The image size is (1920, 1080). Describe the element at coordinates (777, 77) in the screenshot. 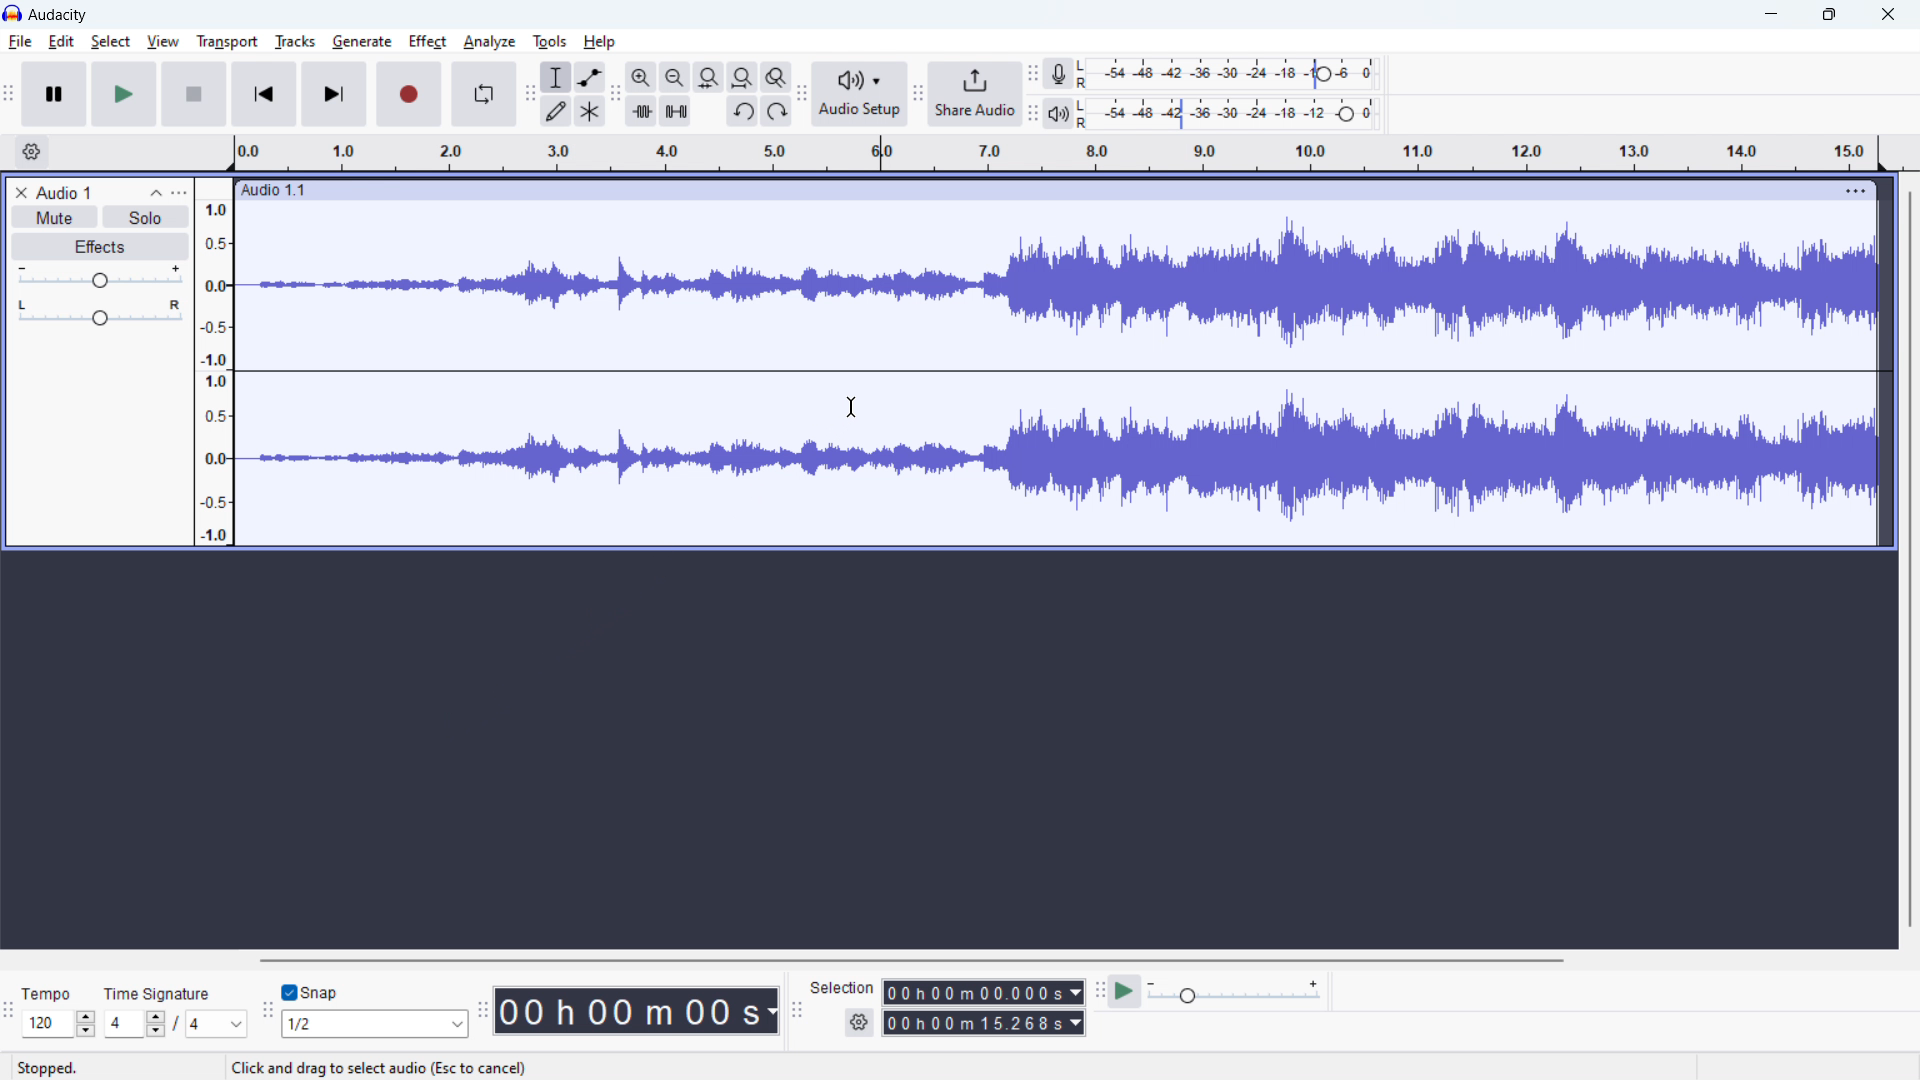

I see `toggle zoom` at that location.